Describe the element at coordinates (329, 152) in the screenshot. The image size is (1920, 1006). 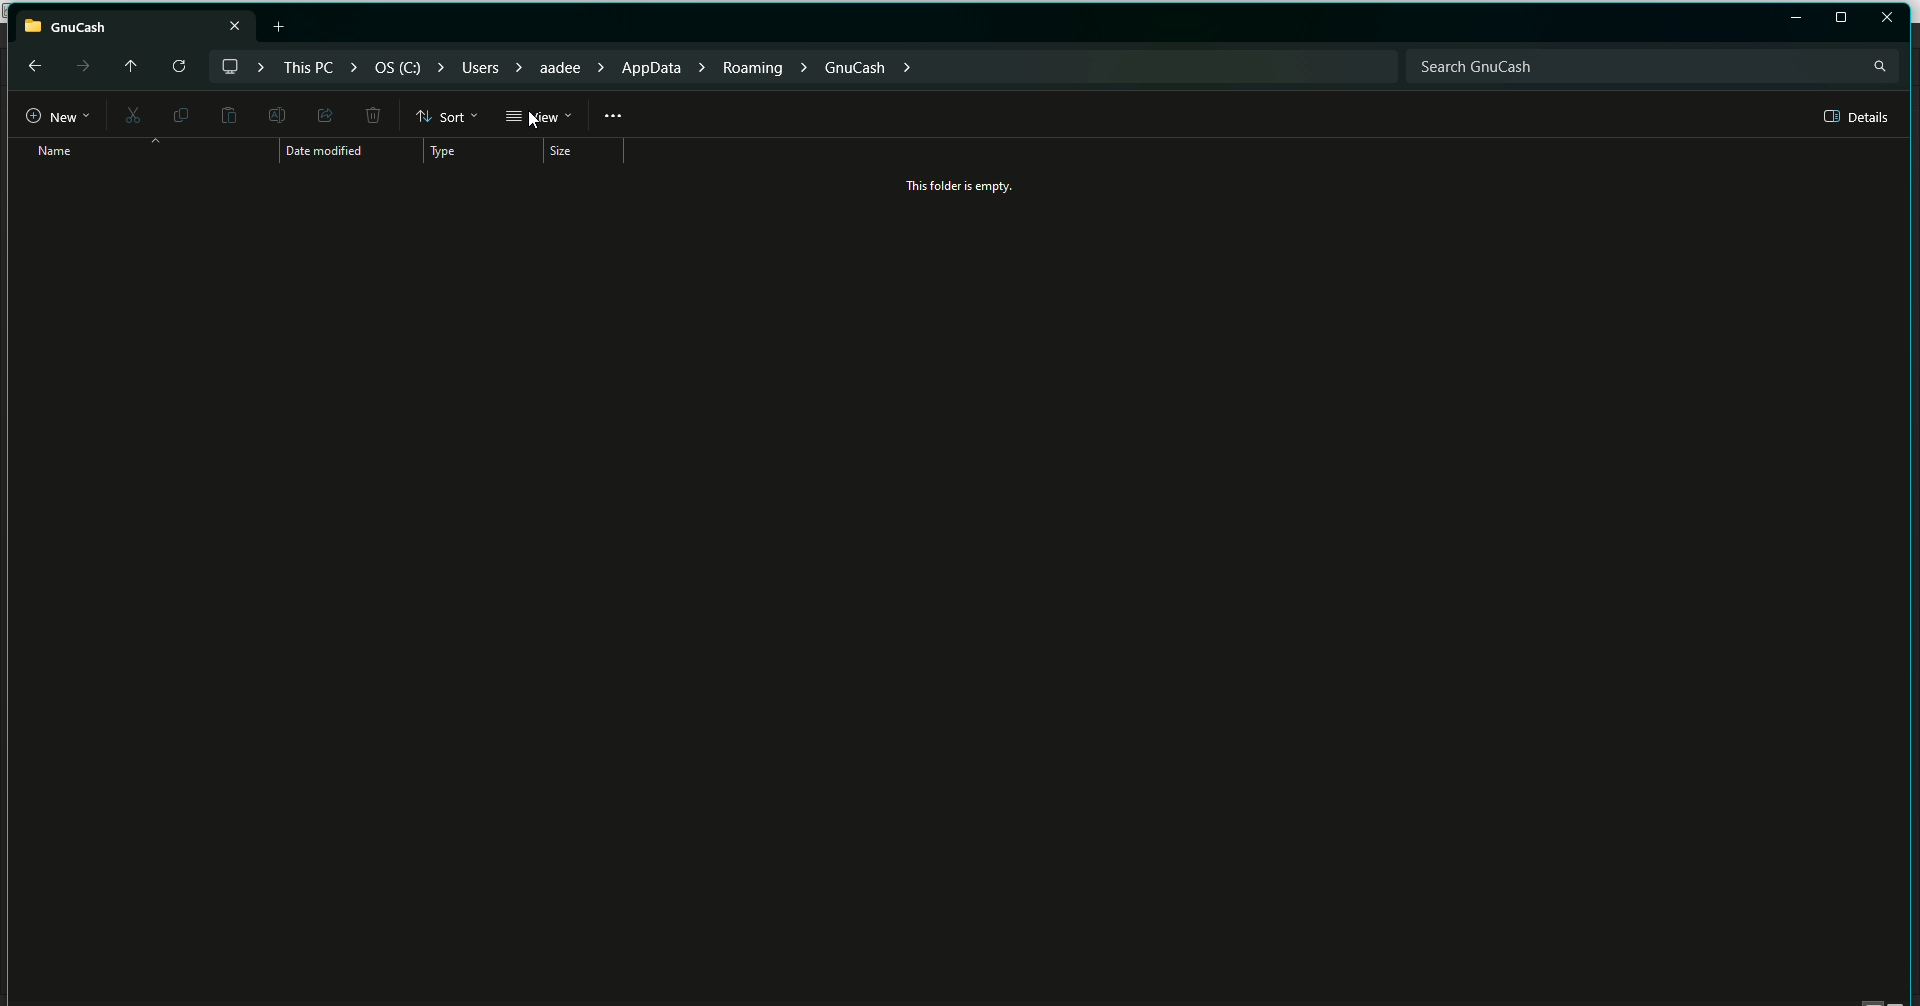
I see `Date Modified` at that location.